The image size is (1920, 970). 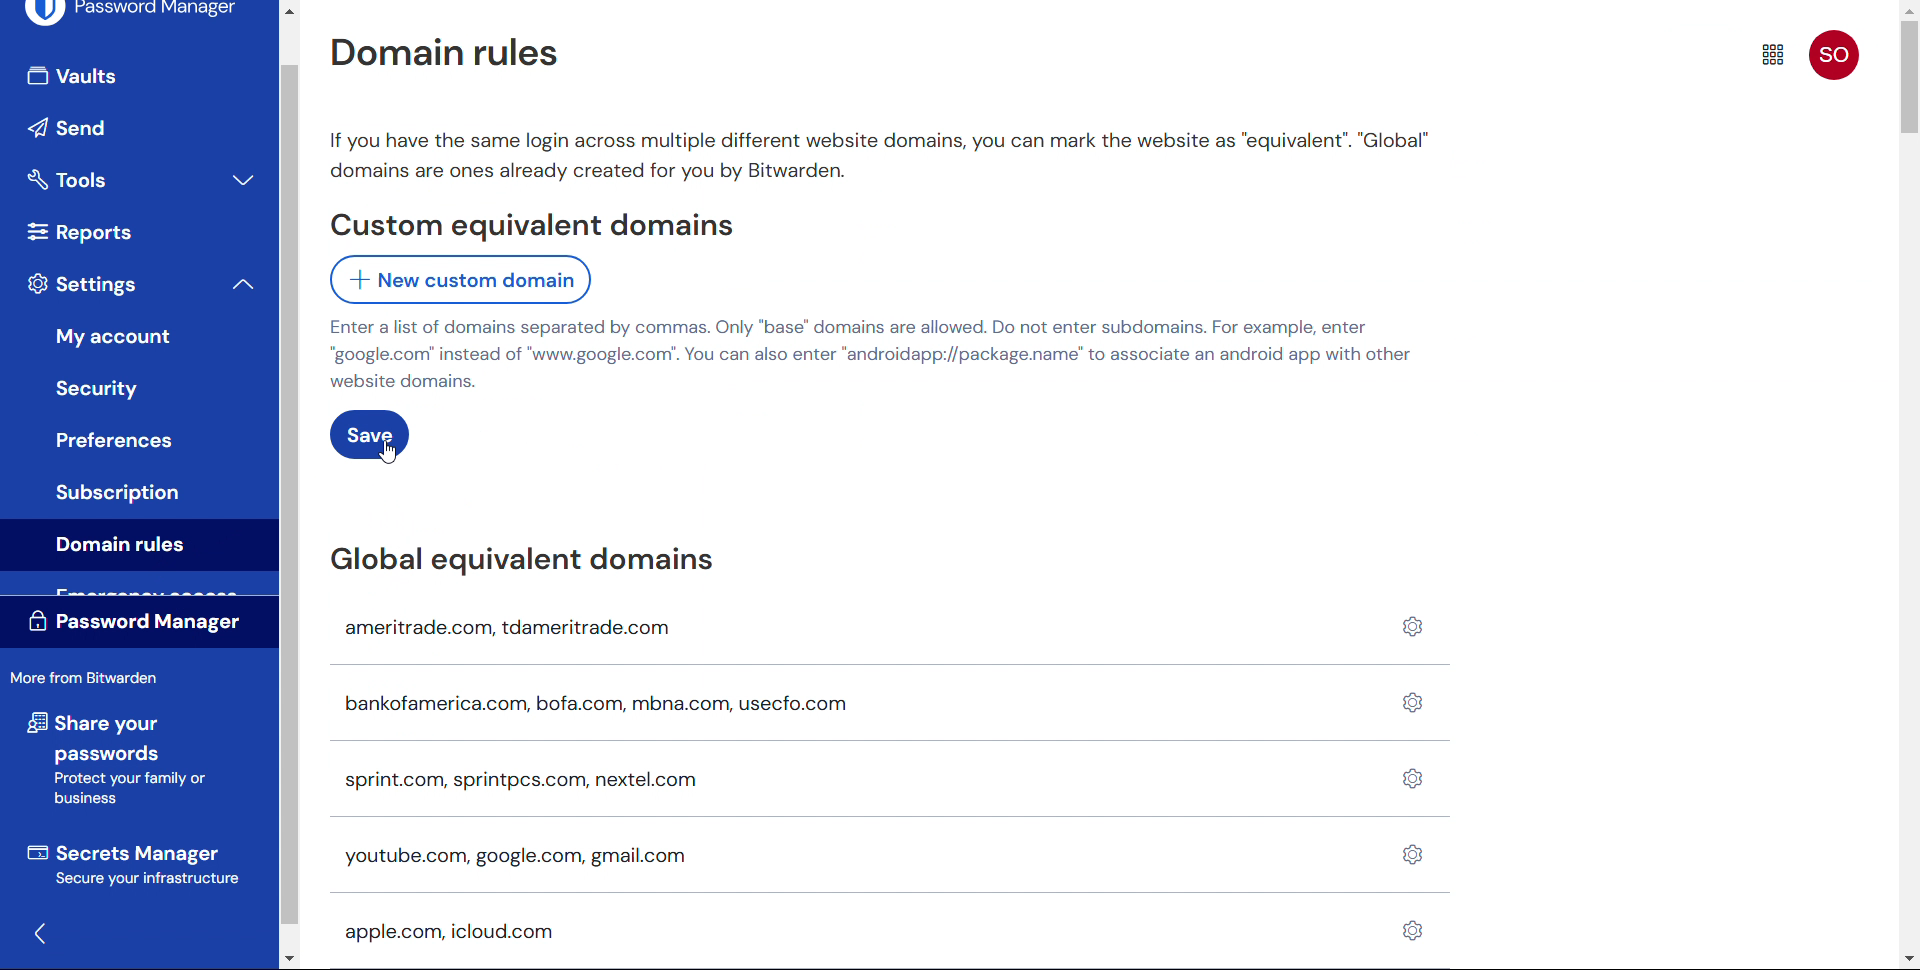 What do you see at coordinates (136, 545) in the screenshot?
I see `Domain rules ` at bounding box center [136, 545].